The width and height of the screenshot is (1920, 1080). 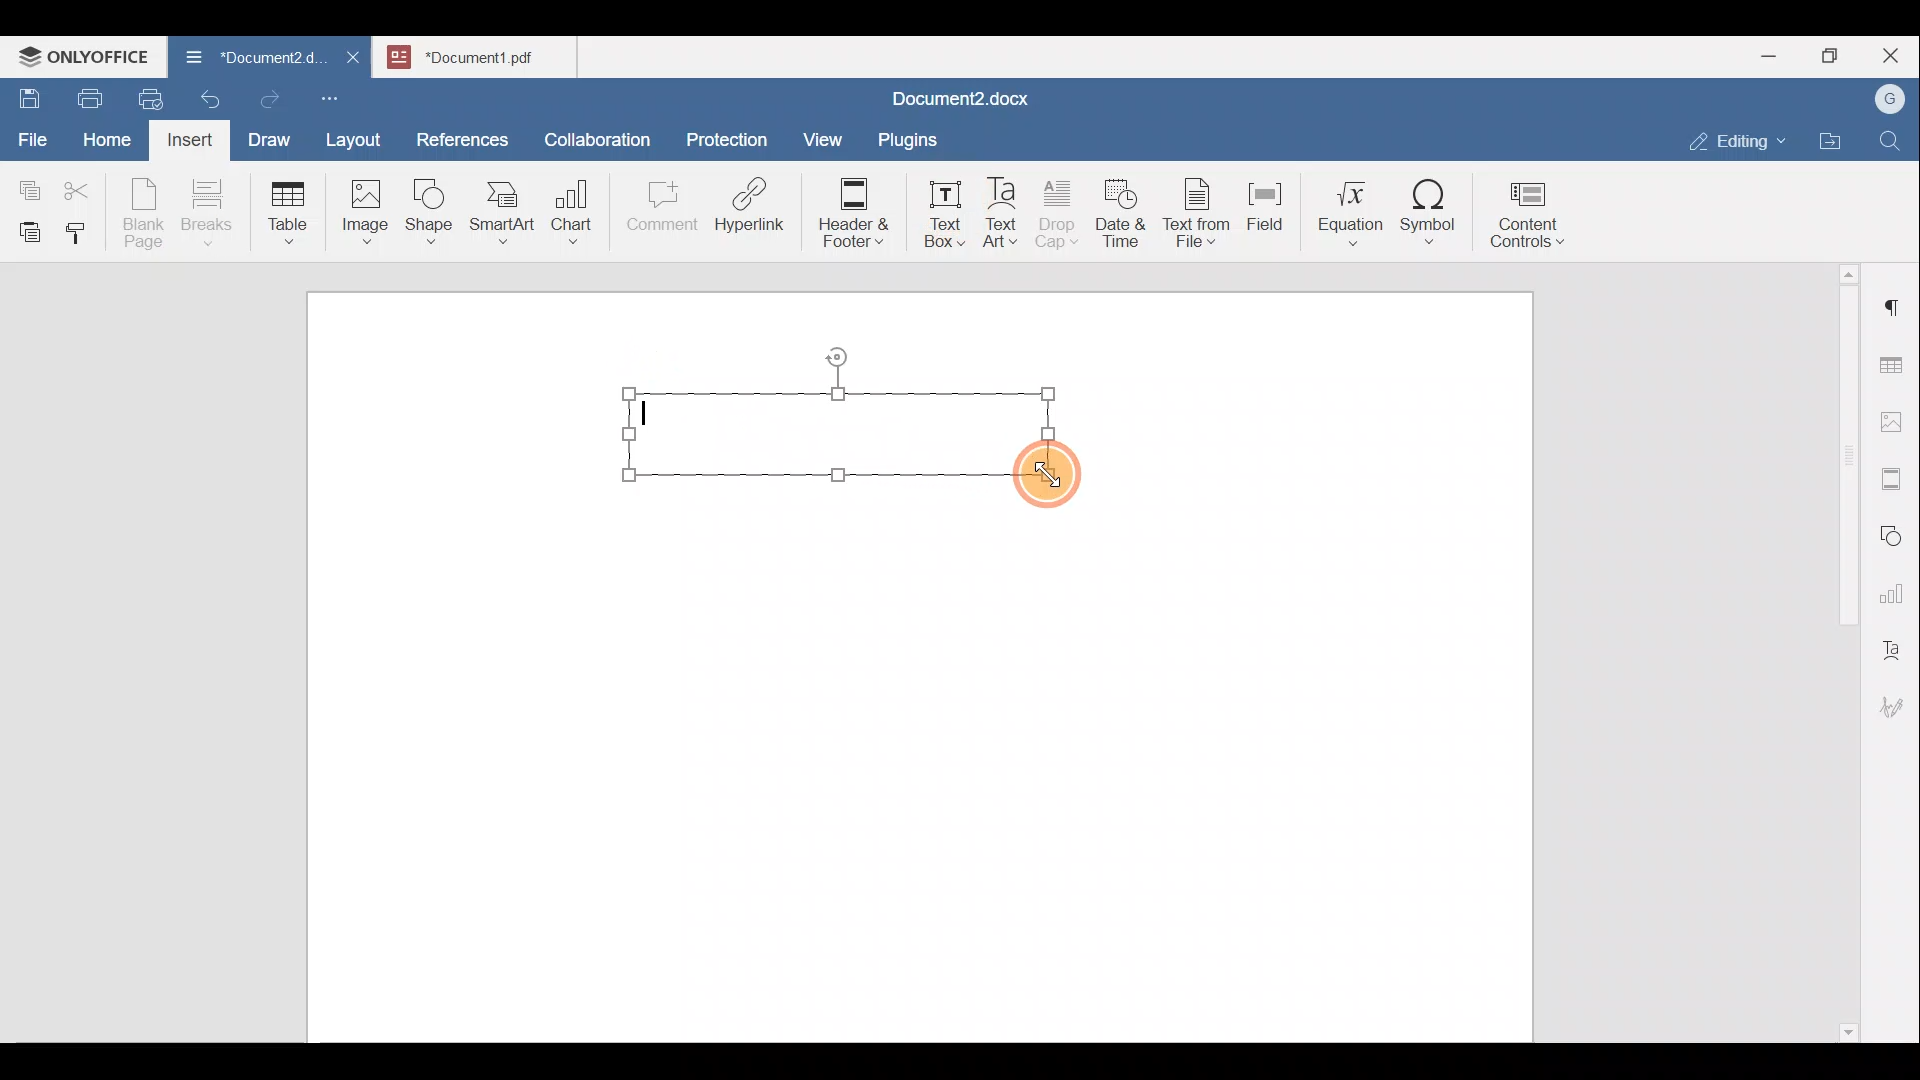 What do you see at coordinates (499, 208) in the screenshot?
I see `SmartArt` at bounding box center [499, 208].